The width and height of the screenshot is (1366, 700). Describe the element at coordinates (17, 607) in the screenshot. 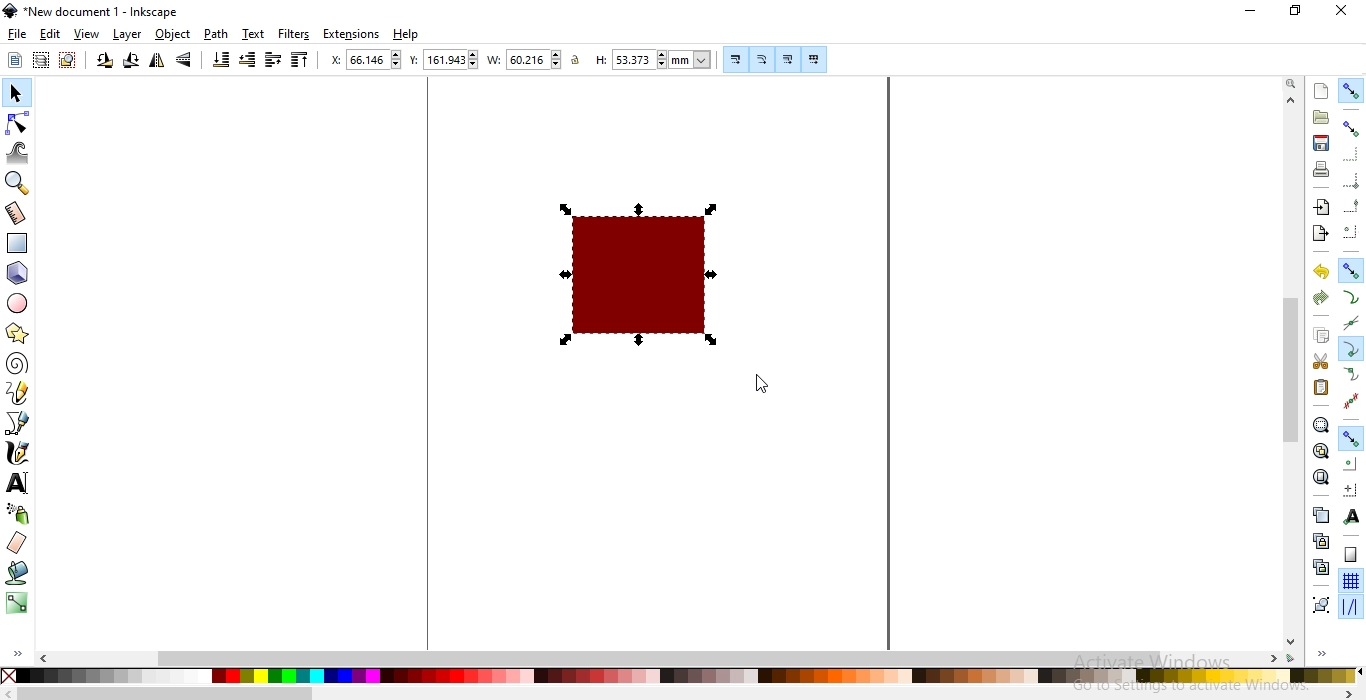

I see `create and edit gradient ` at that location.